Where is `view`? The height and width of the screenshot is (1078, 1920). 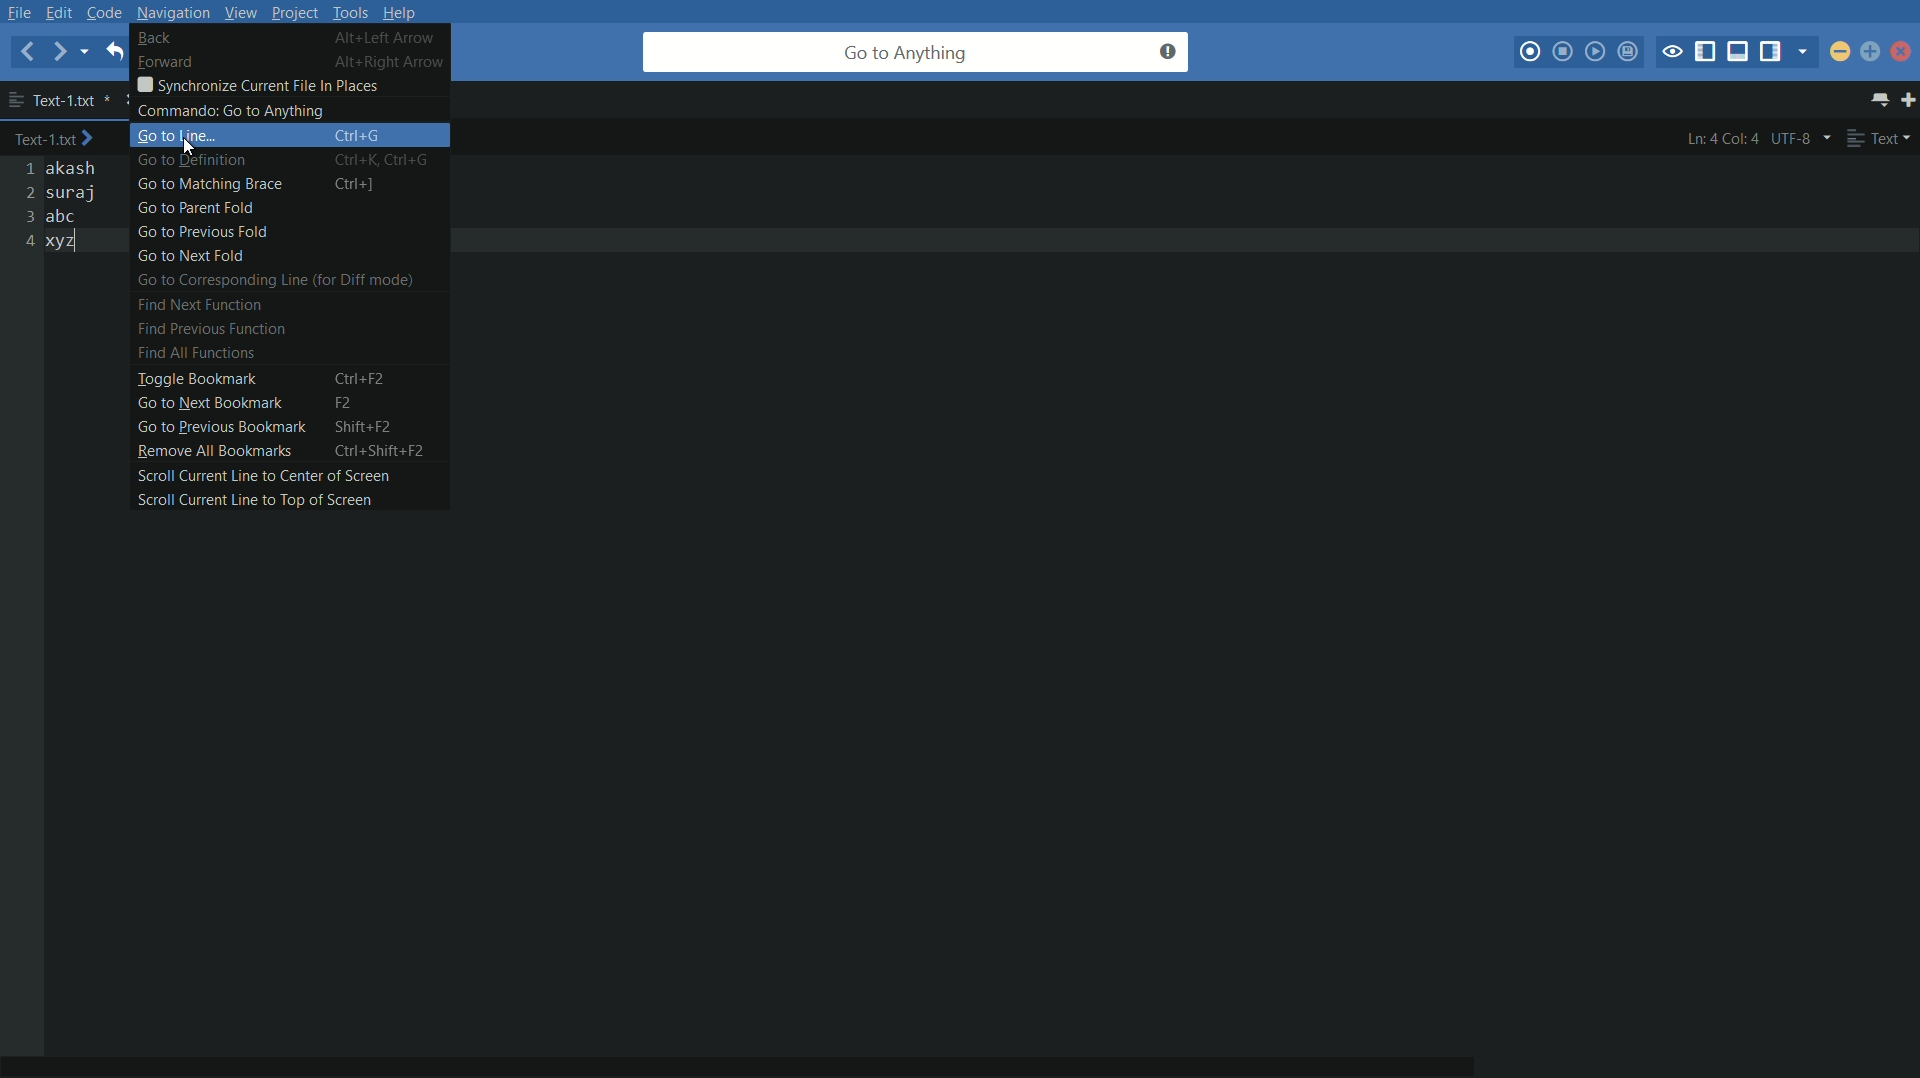 view is located at coordinates (238, 12).